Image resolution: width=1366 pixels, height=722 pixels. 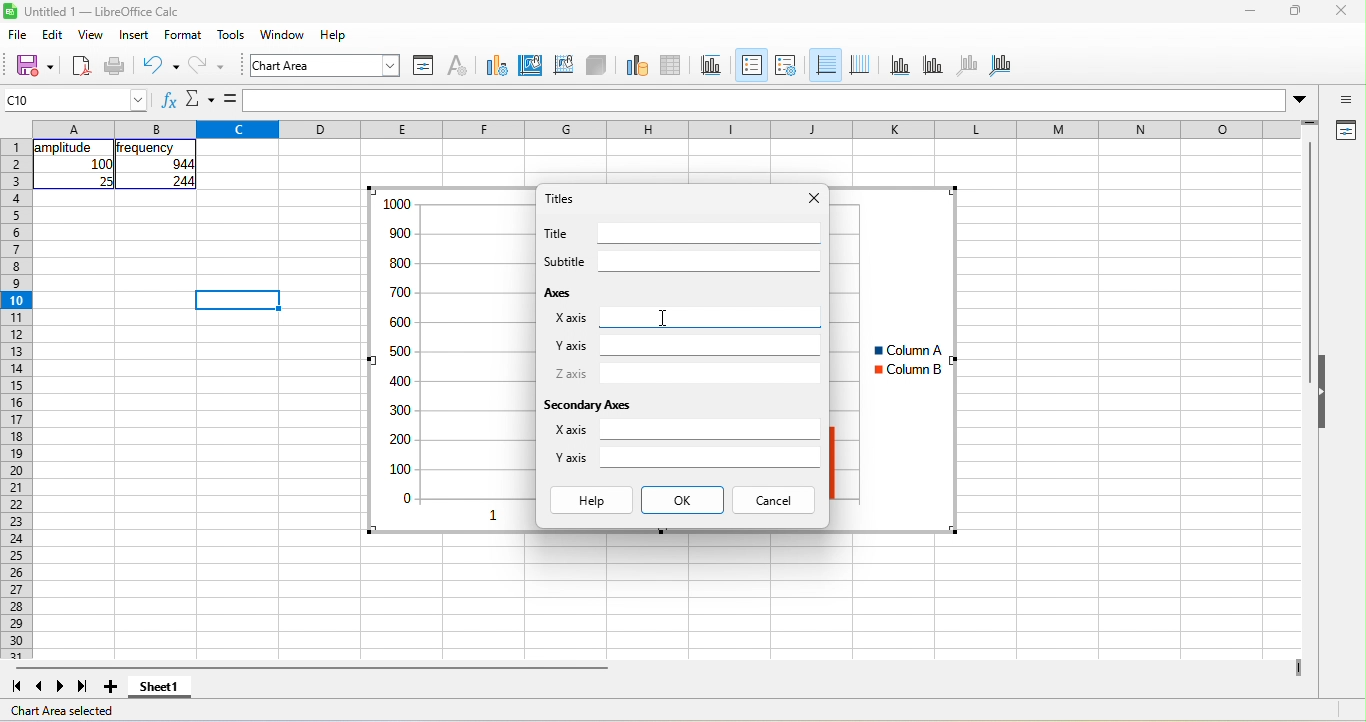 I want to click on Input for x axis, so click(x=710, y=317).